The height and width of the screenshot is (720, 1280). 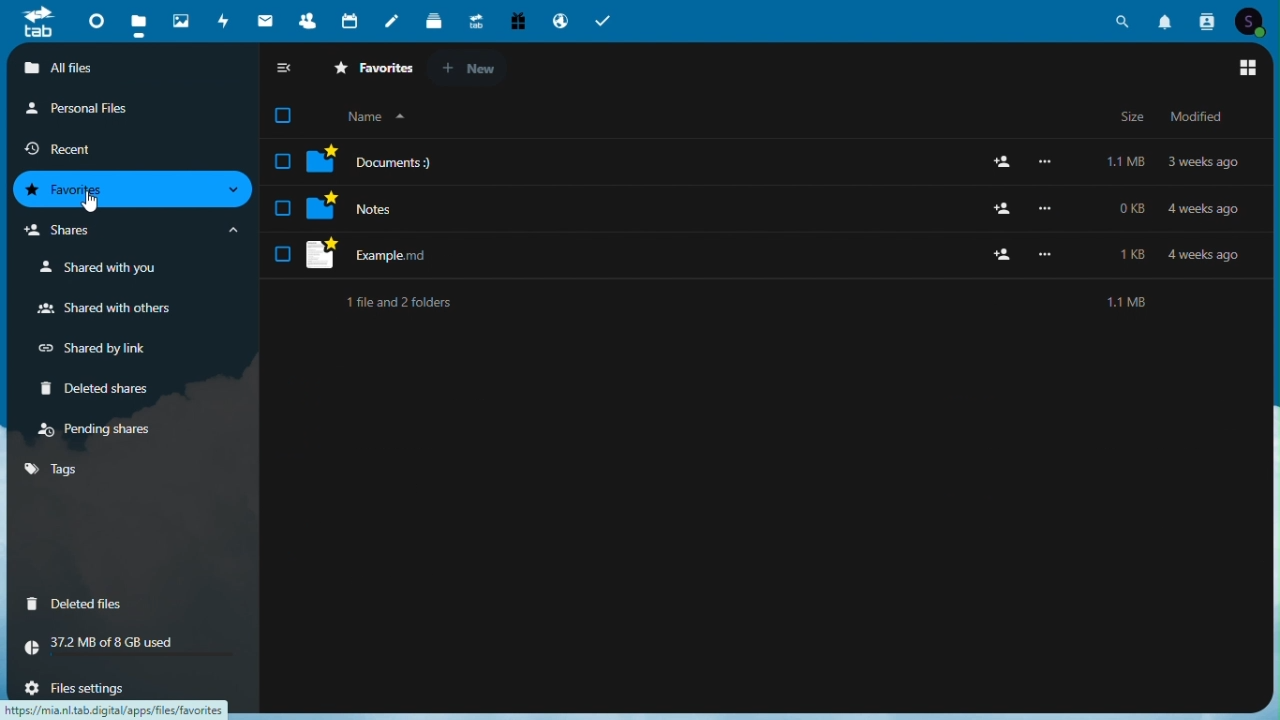 I want to click on New, so click(x=472, y=69).